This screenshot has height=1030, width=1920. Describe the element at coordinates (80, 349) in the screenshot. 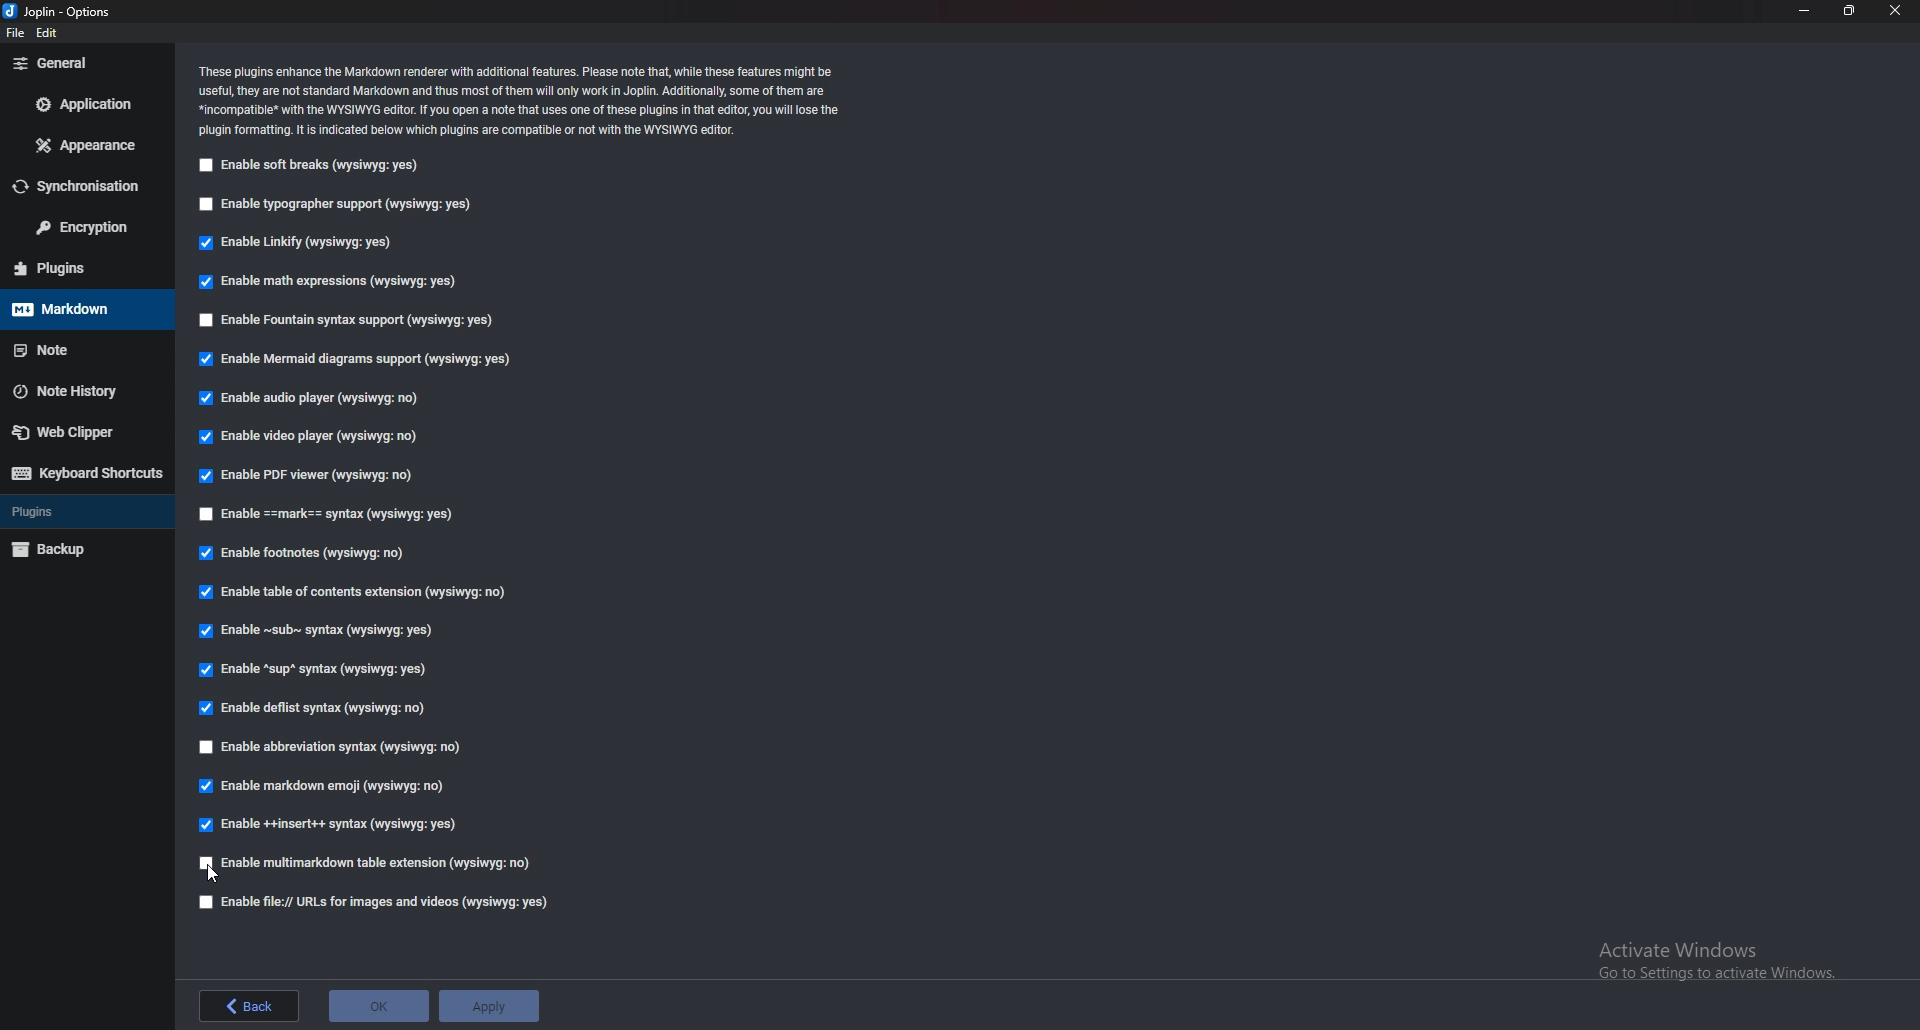

I see `note` at that location.